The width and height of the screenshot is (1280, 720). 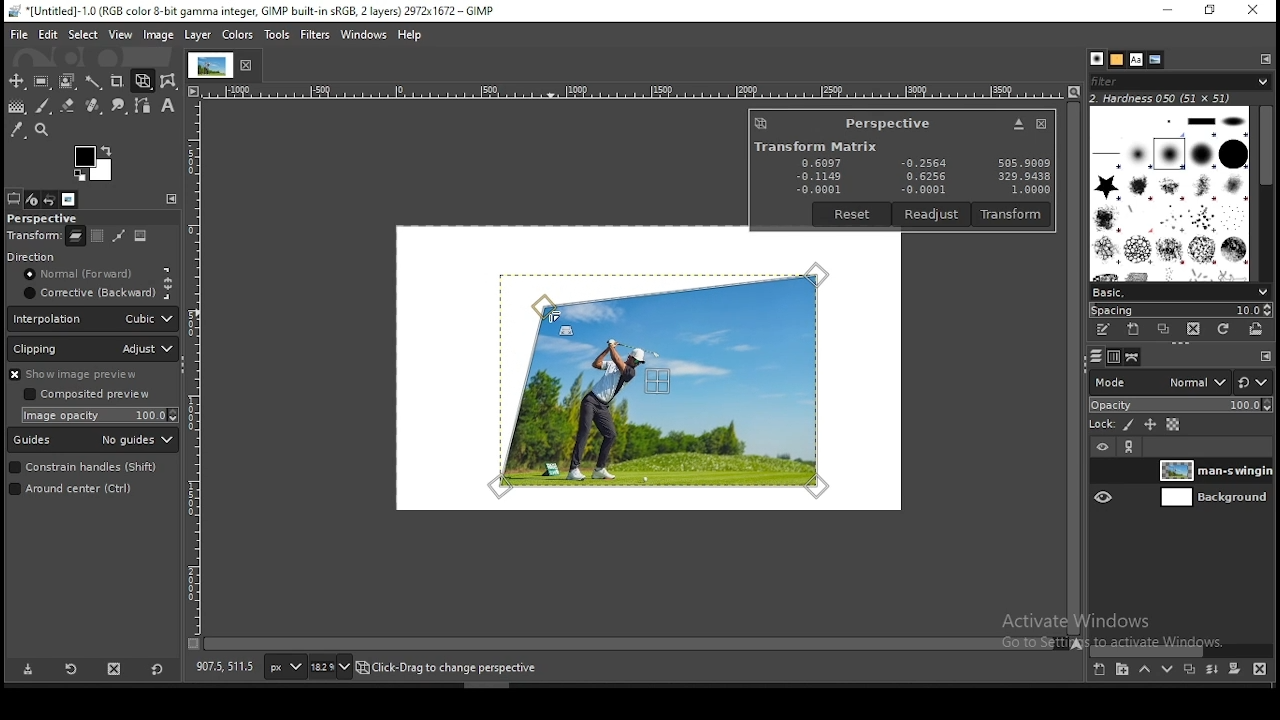 I want to click on spacing, so click(x=1179, y=309).